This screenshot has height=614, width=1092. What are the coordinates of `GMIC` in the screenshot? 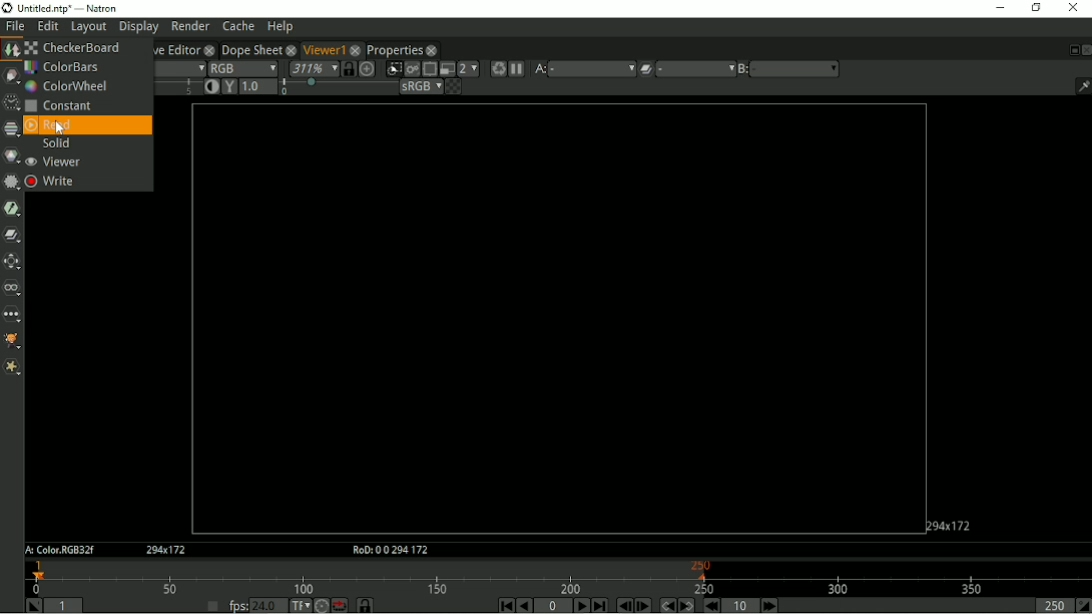 It's located at (12, 342).